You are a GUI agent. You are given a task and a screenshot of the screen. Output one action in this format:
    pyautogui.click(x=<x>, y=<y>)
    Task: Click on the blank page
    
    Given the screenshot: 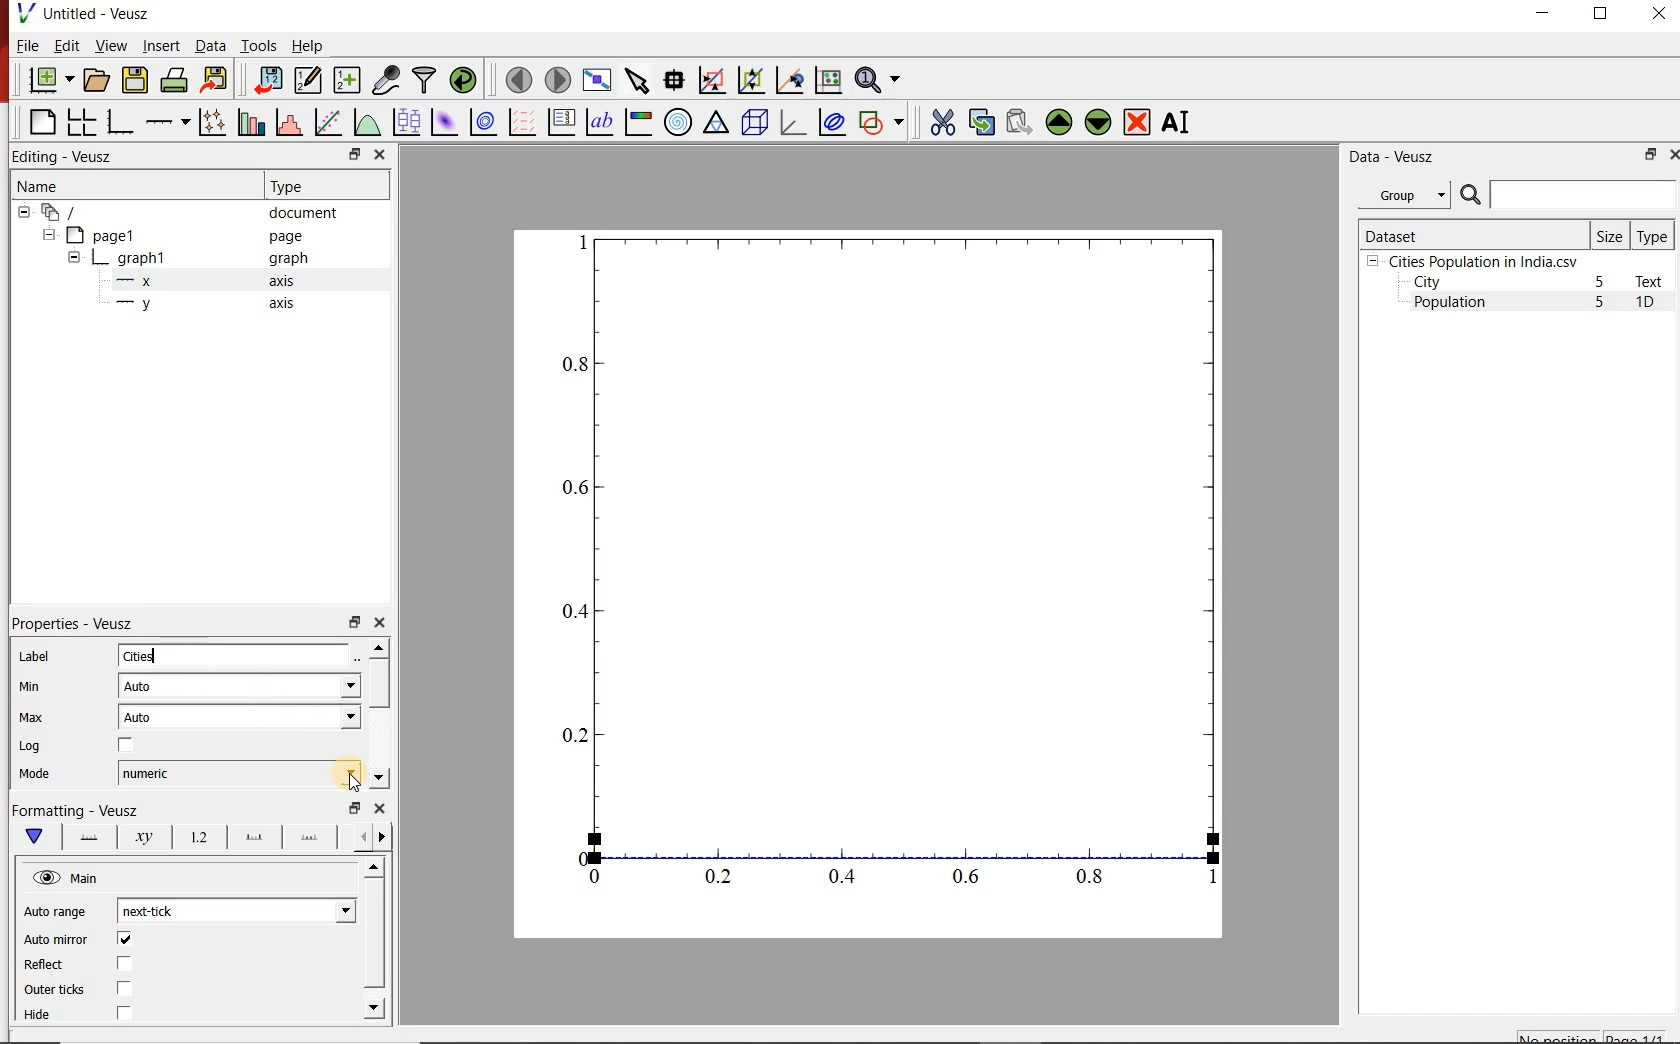 What is the action you would take?
    pyautogui.click(x=40, y=123)
    